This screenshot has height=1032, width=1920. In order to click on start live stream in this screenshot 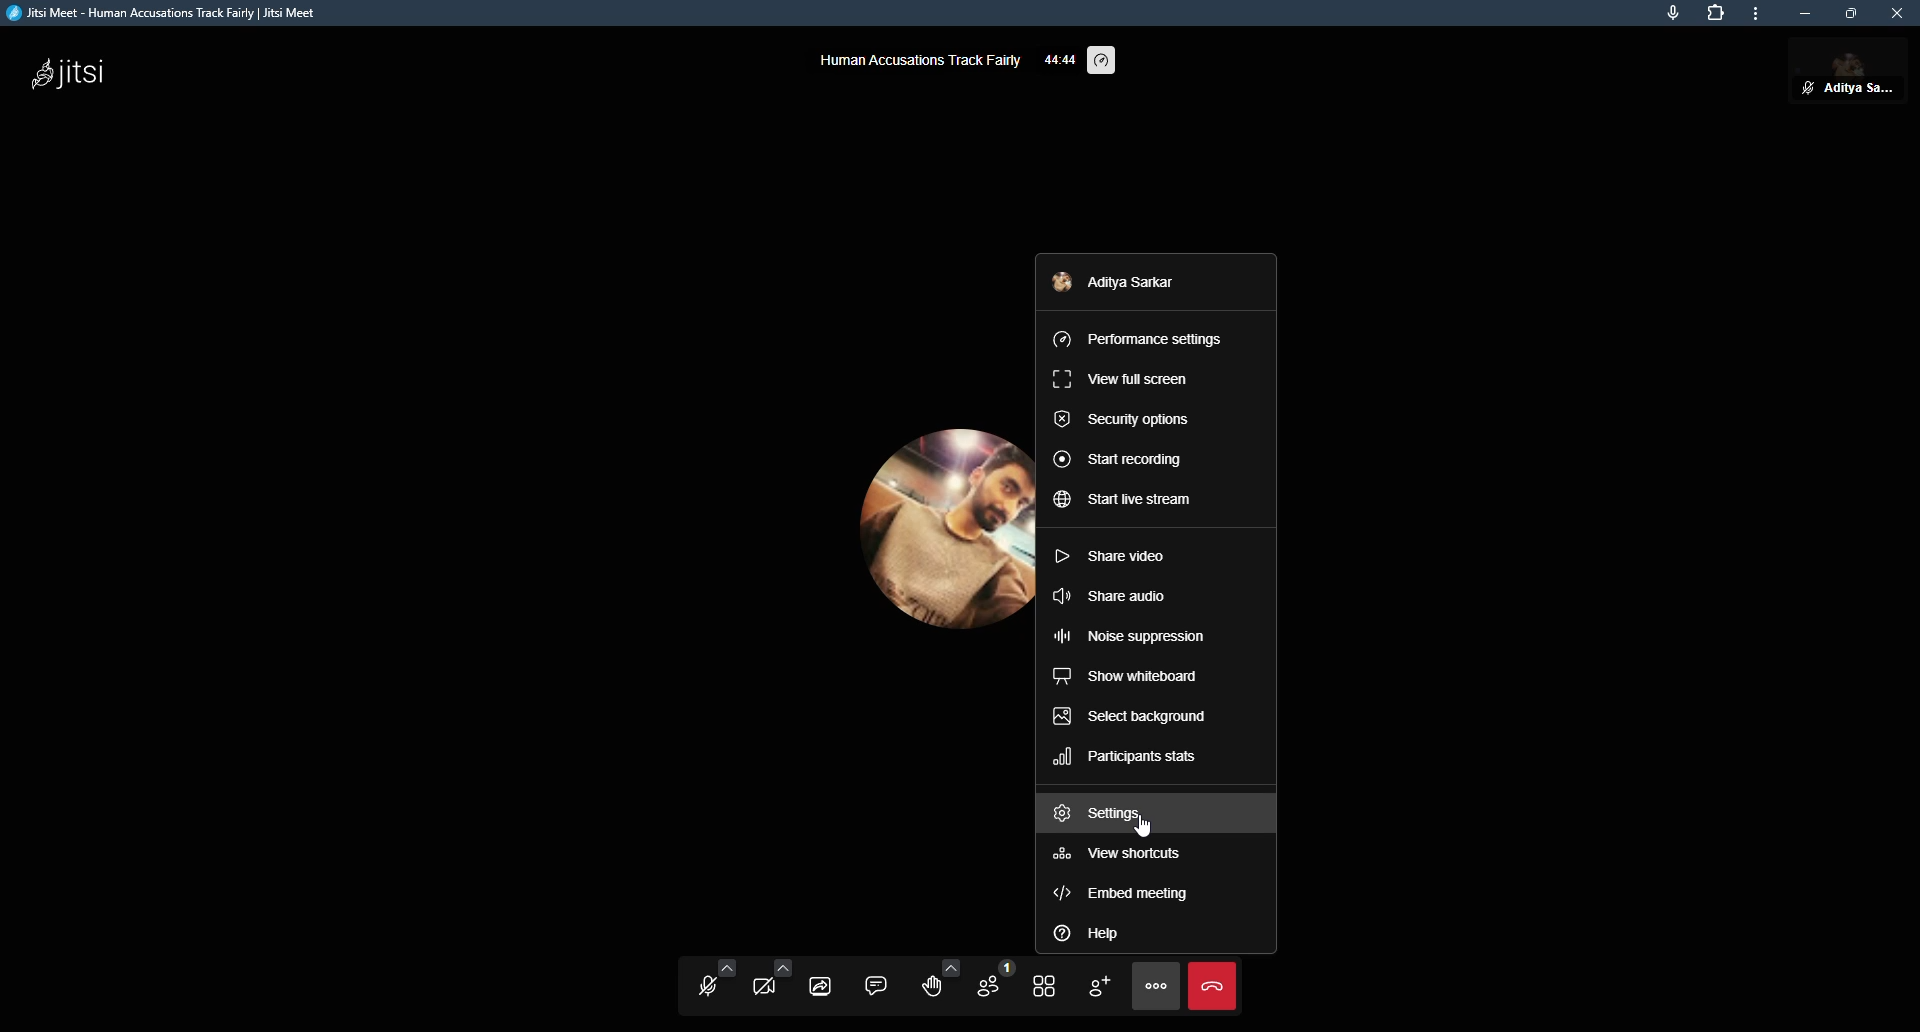, I will do `click(1124, 501)`.